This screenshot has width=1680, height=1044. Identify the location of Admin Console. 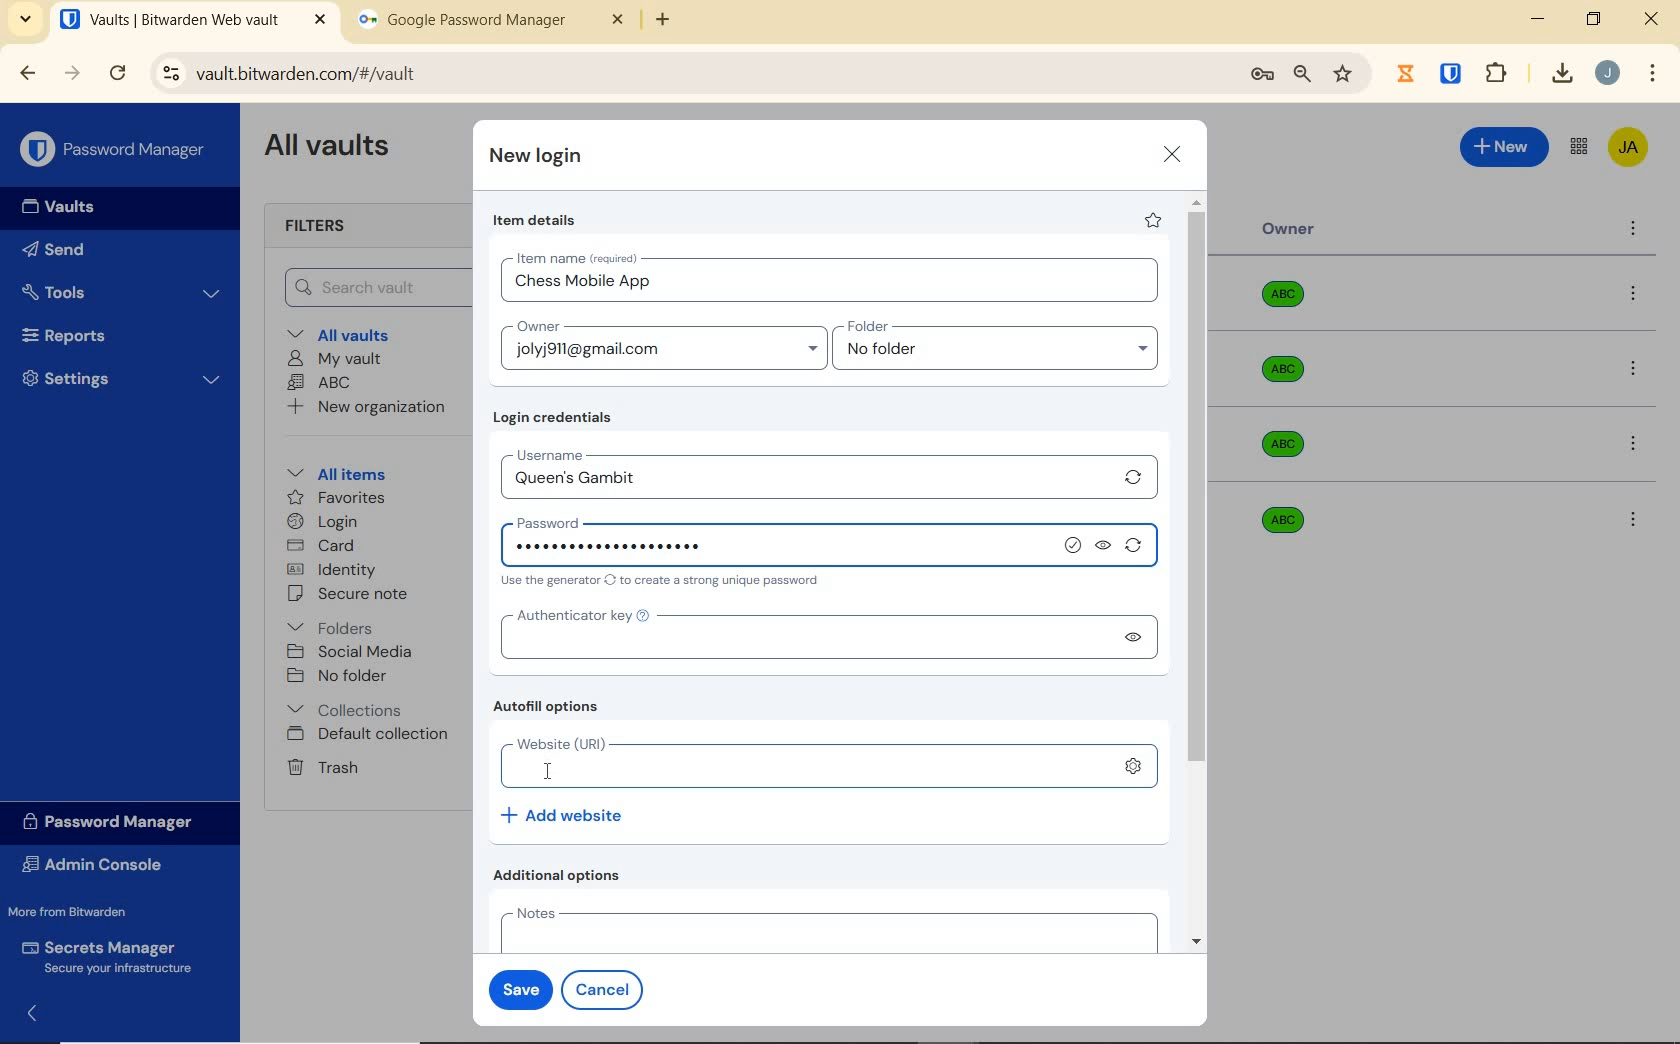
(98, 867).